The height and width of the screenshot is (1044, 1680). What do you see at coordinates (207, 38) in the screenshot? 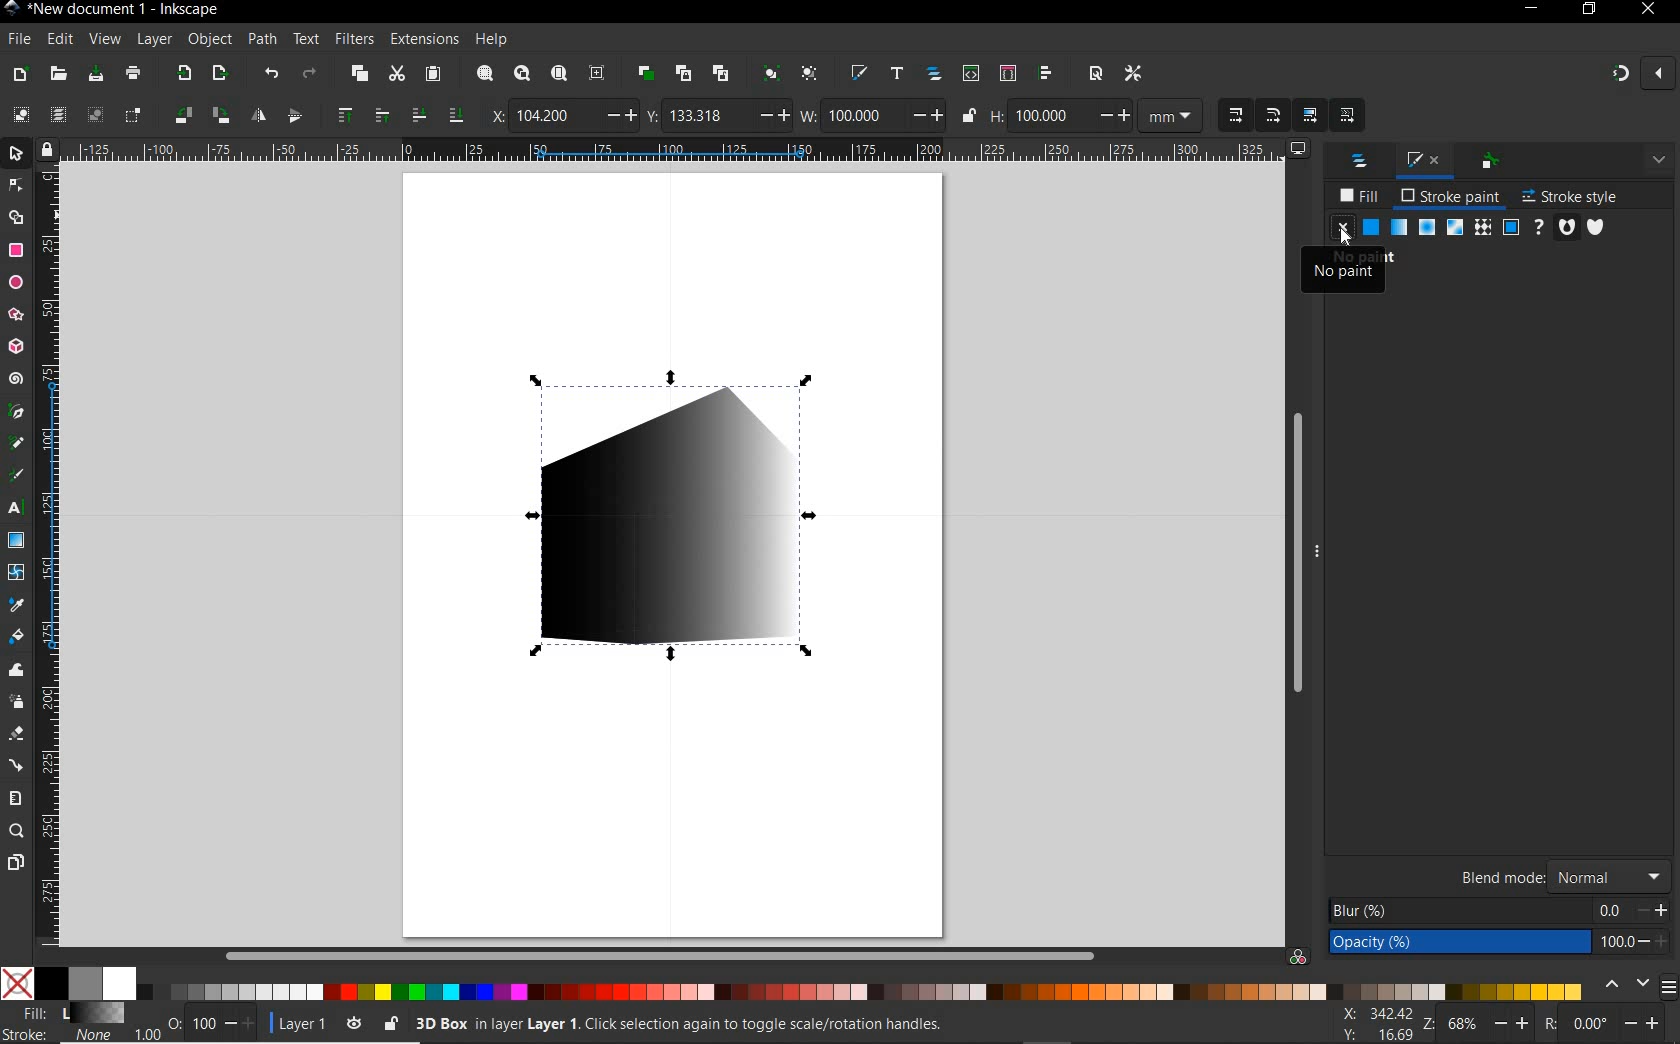
I see `OBJECT` at bounding box center [207, 38].